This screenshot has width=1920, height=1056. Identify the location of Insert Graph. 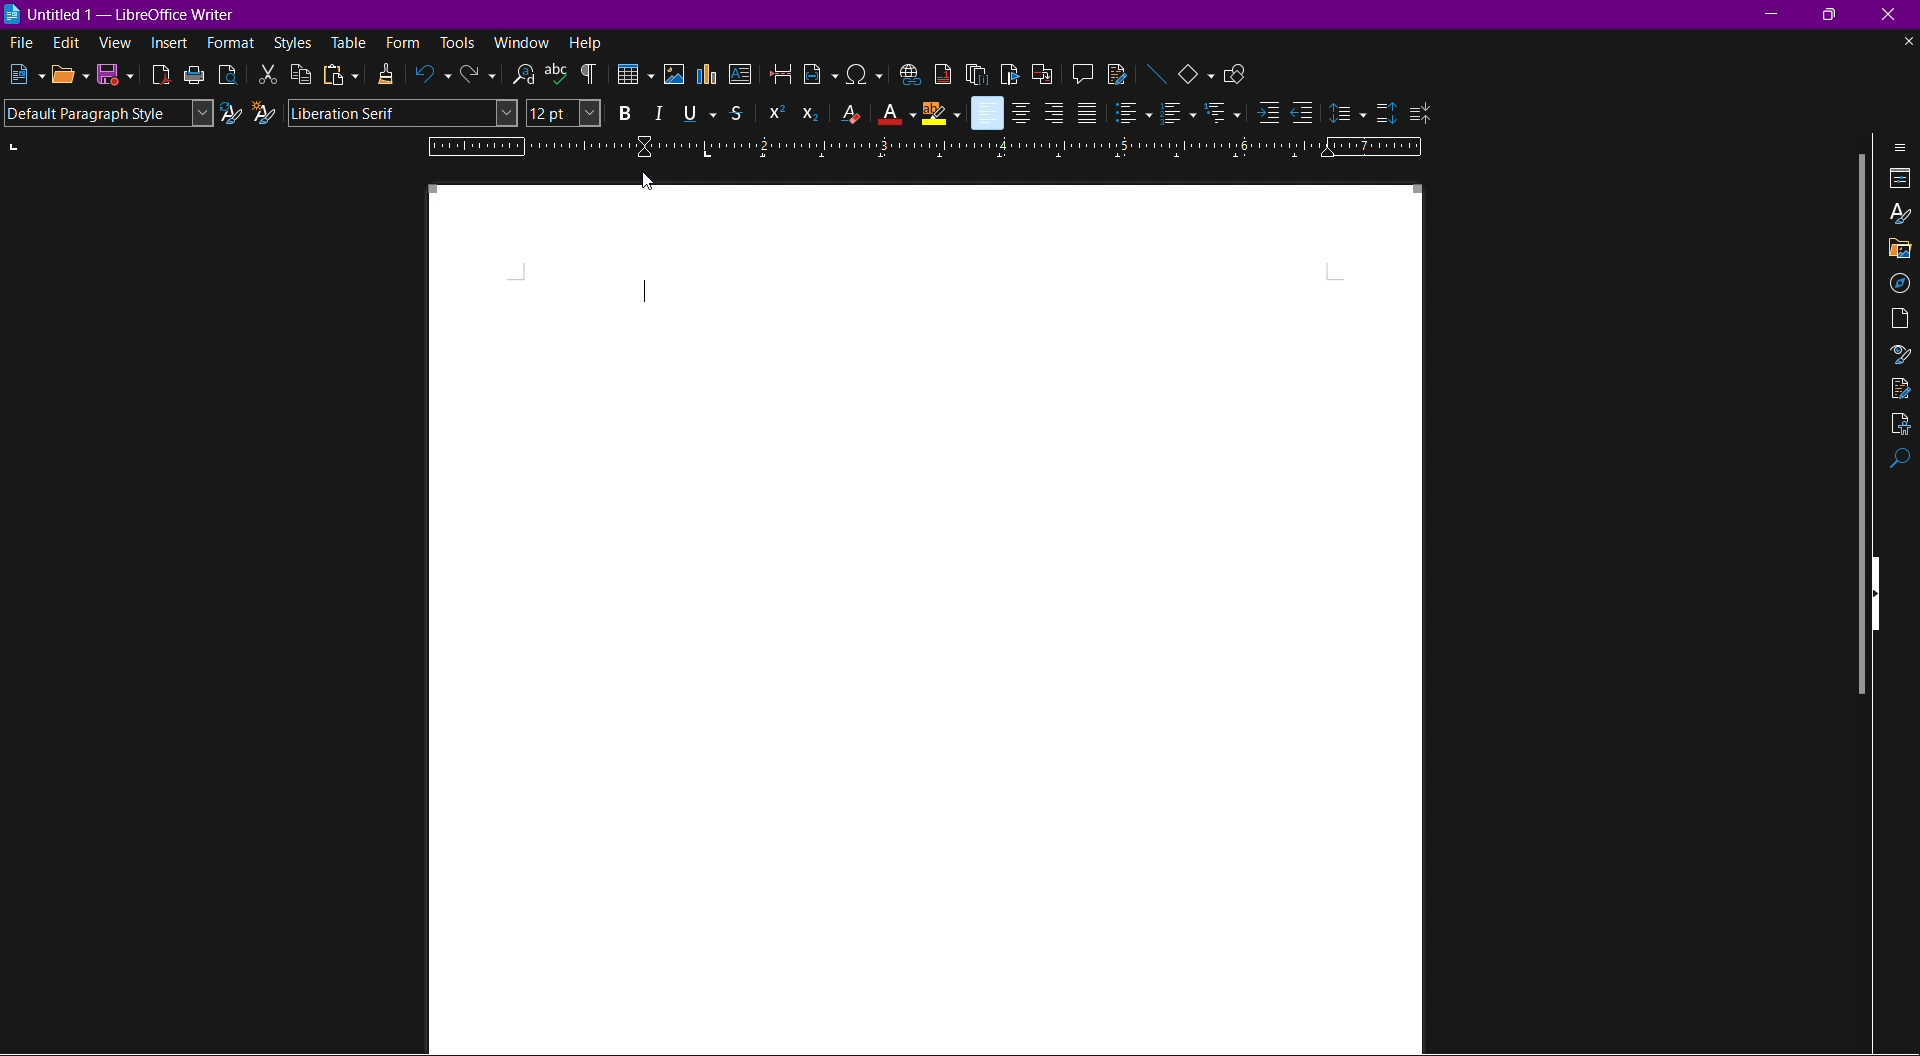
(709, 77).